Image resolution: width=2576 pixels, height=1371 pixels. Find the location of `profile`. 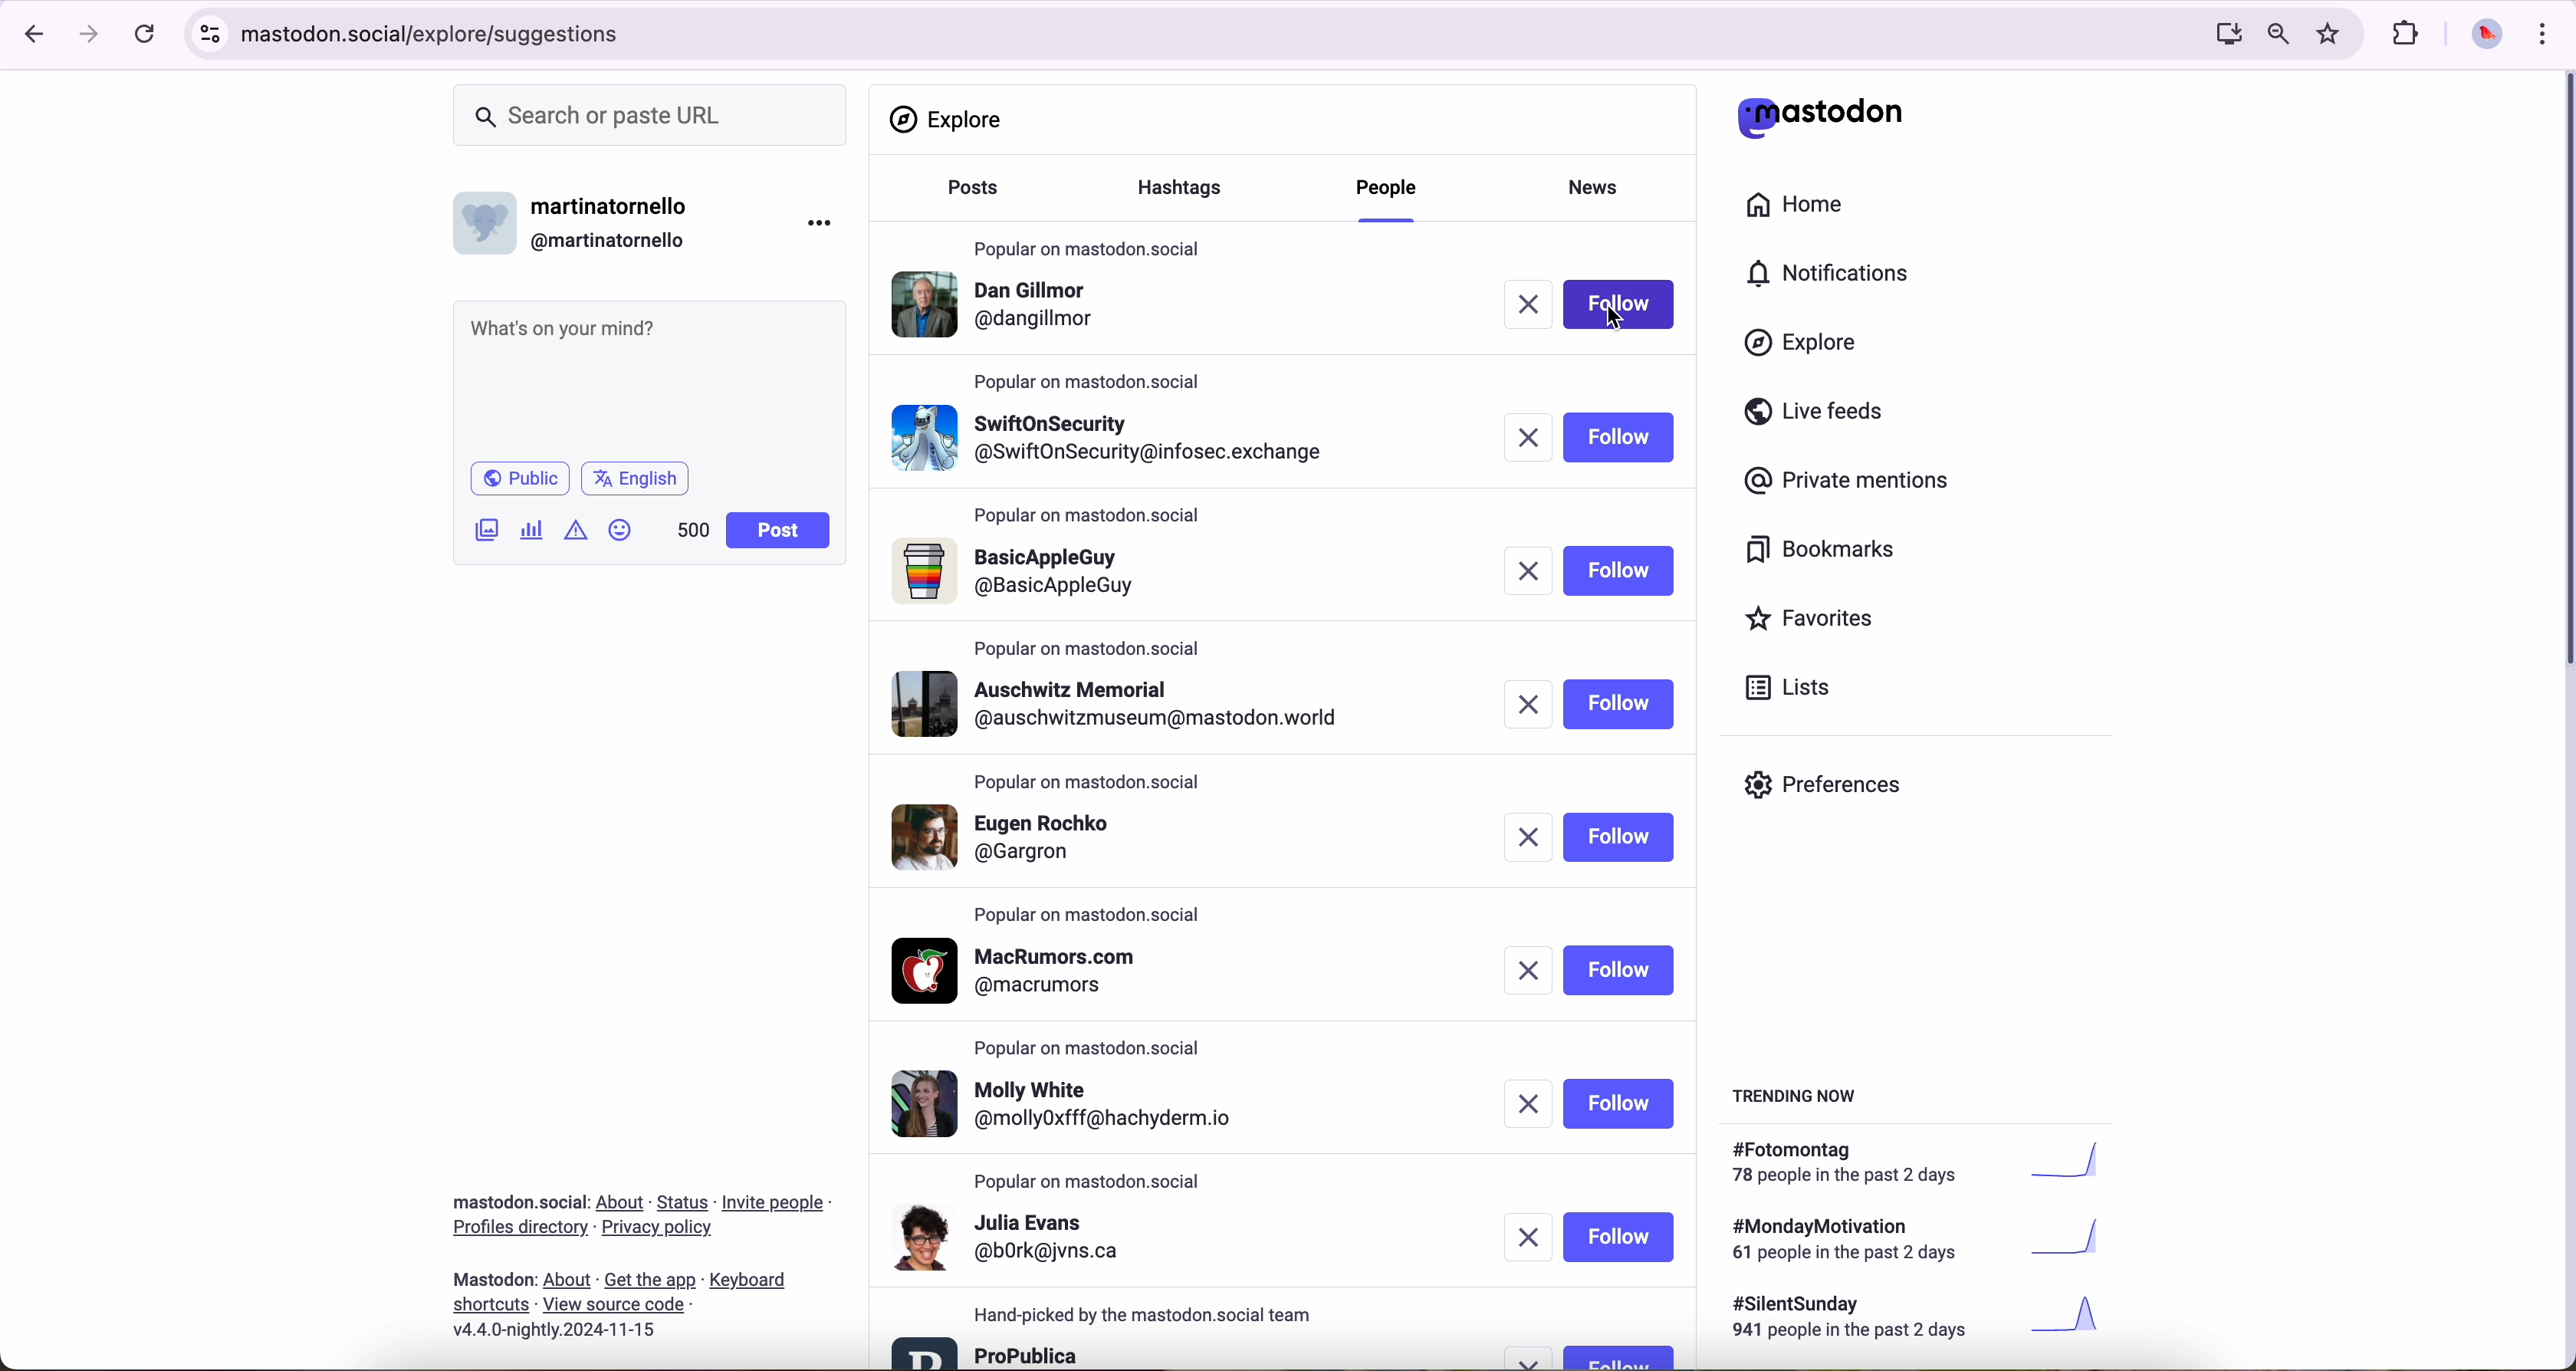

profile is located at coordinates (1128, 704).